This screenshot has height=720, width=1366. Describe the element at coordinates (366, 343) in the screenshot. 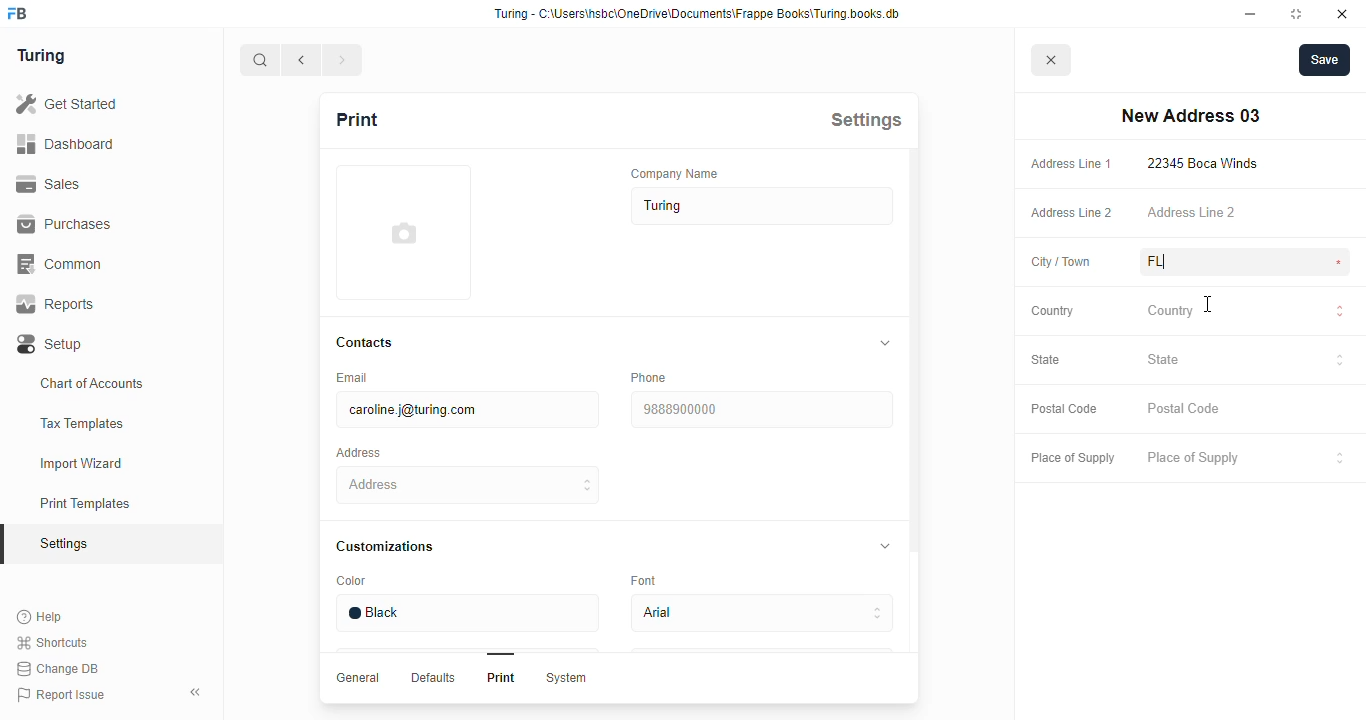

I see `contacts` at that location.